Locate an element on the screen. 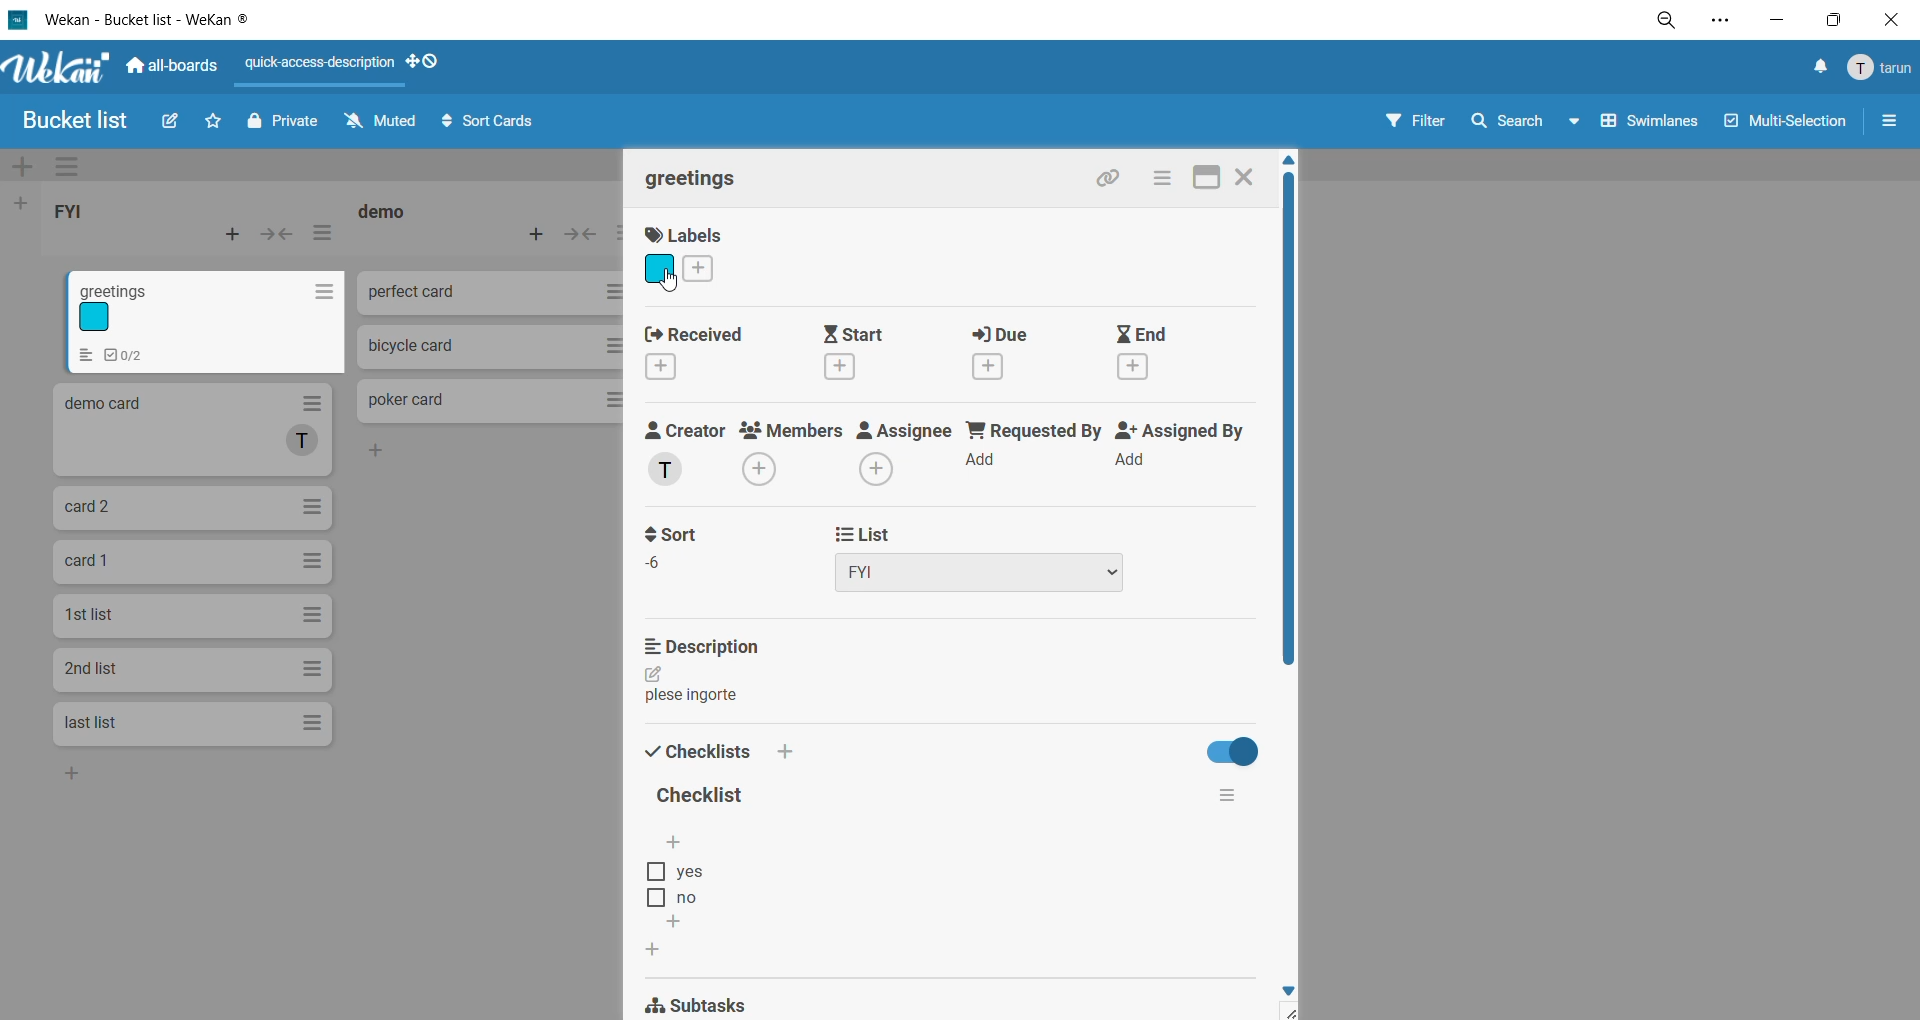 Image resolution: width=1920 pixels, height=1020 pixels. collapse is located at coordinates (280, 234).